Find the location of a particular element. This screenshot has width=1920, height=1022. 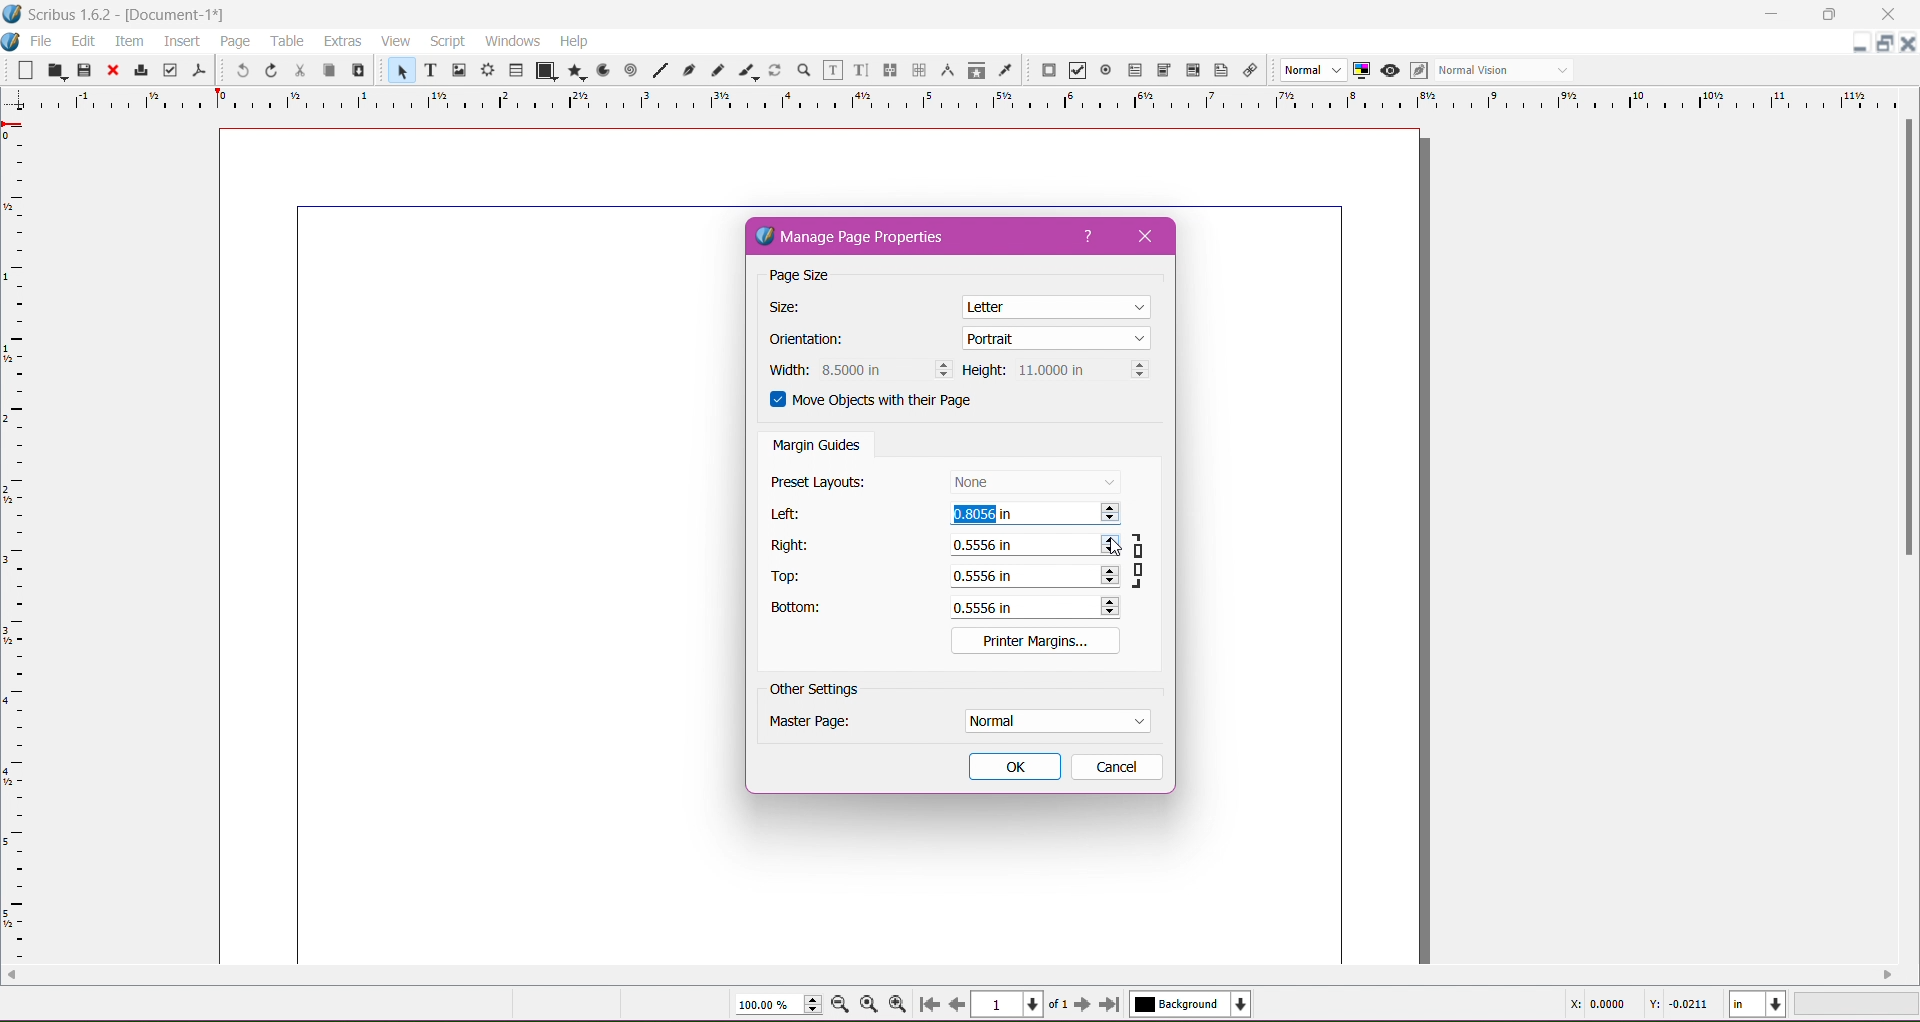

Close is located at coordinates (1881, 15).